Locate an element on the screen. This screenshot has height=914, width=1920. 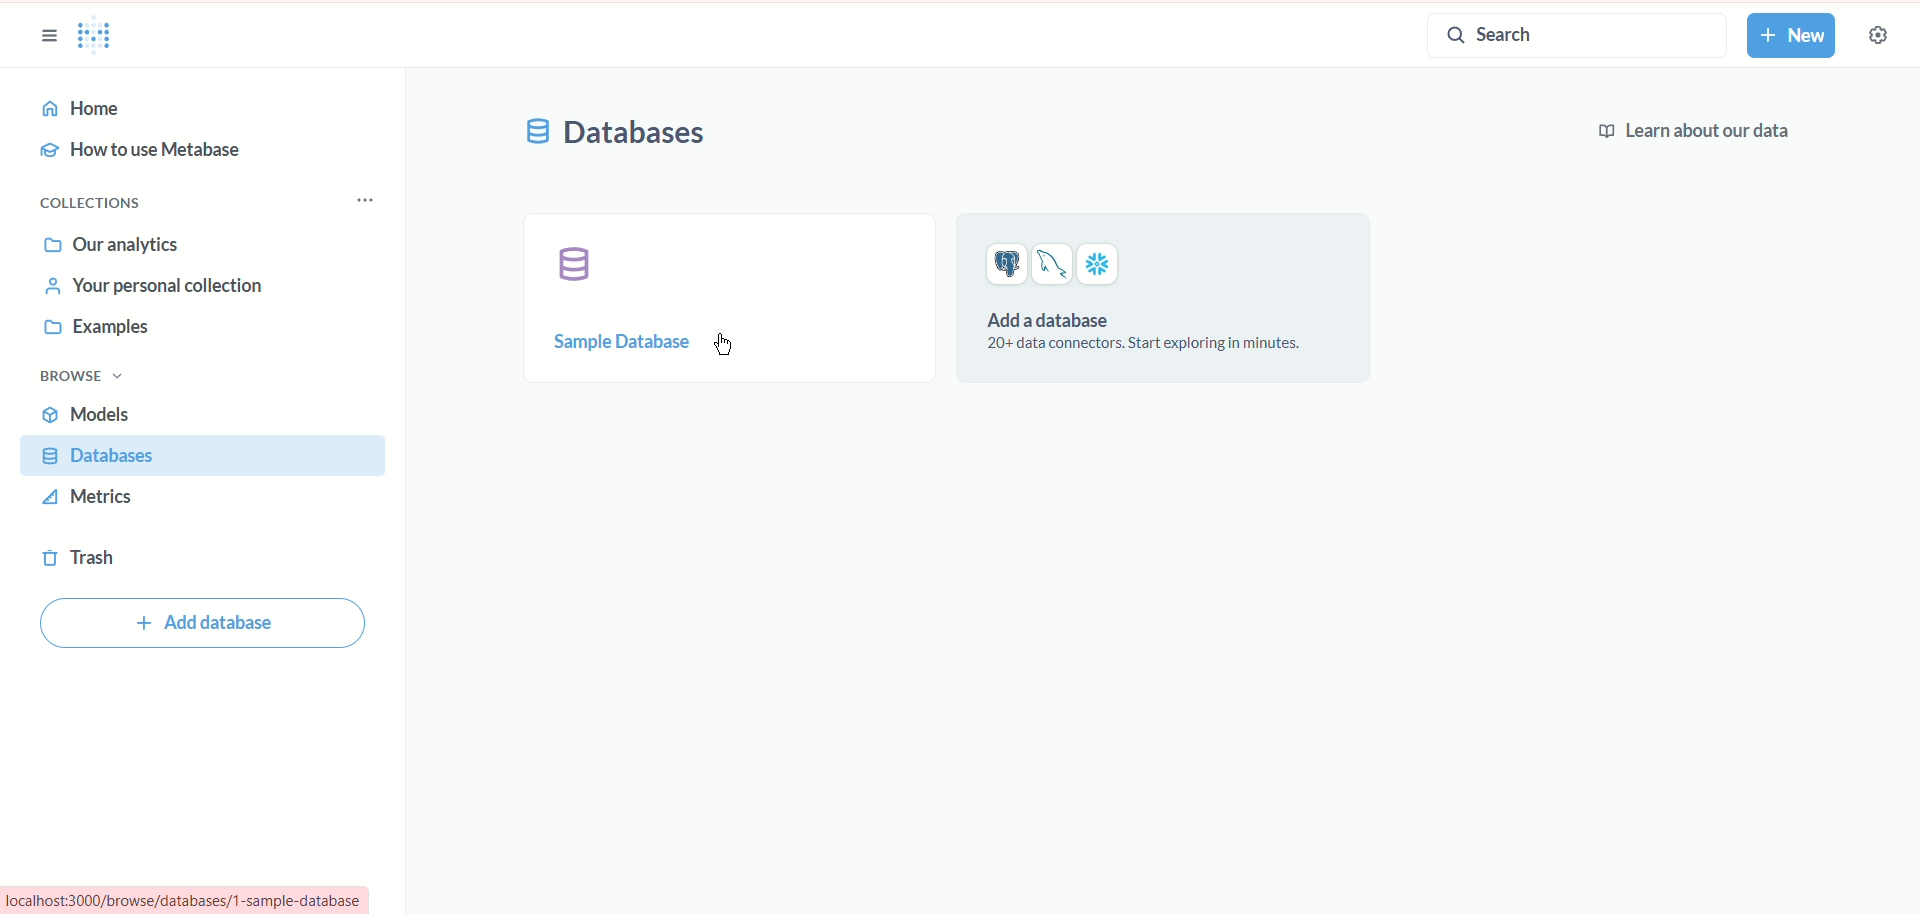
models is located at coordinates (91, 414).